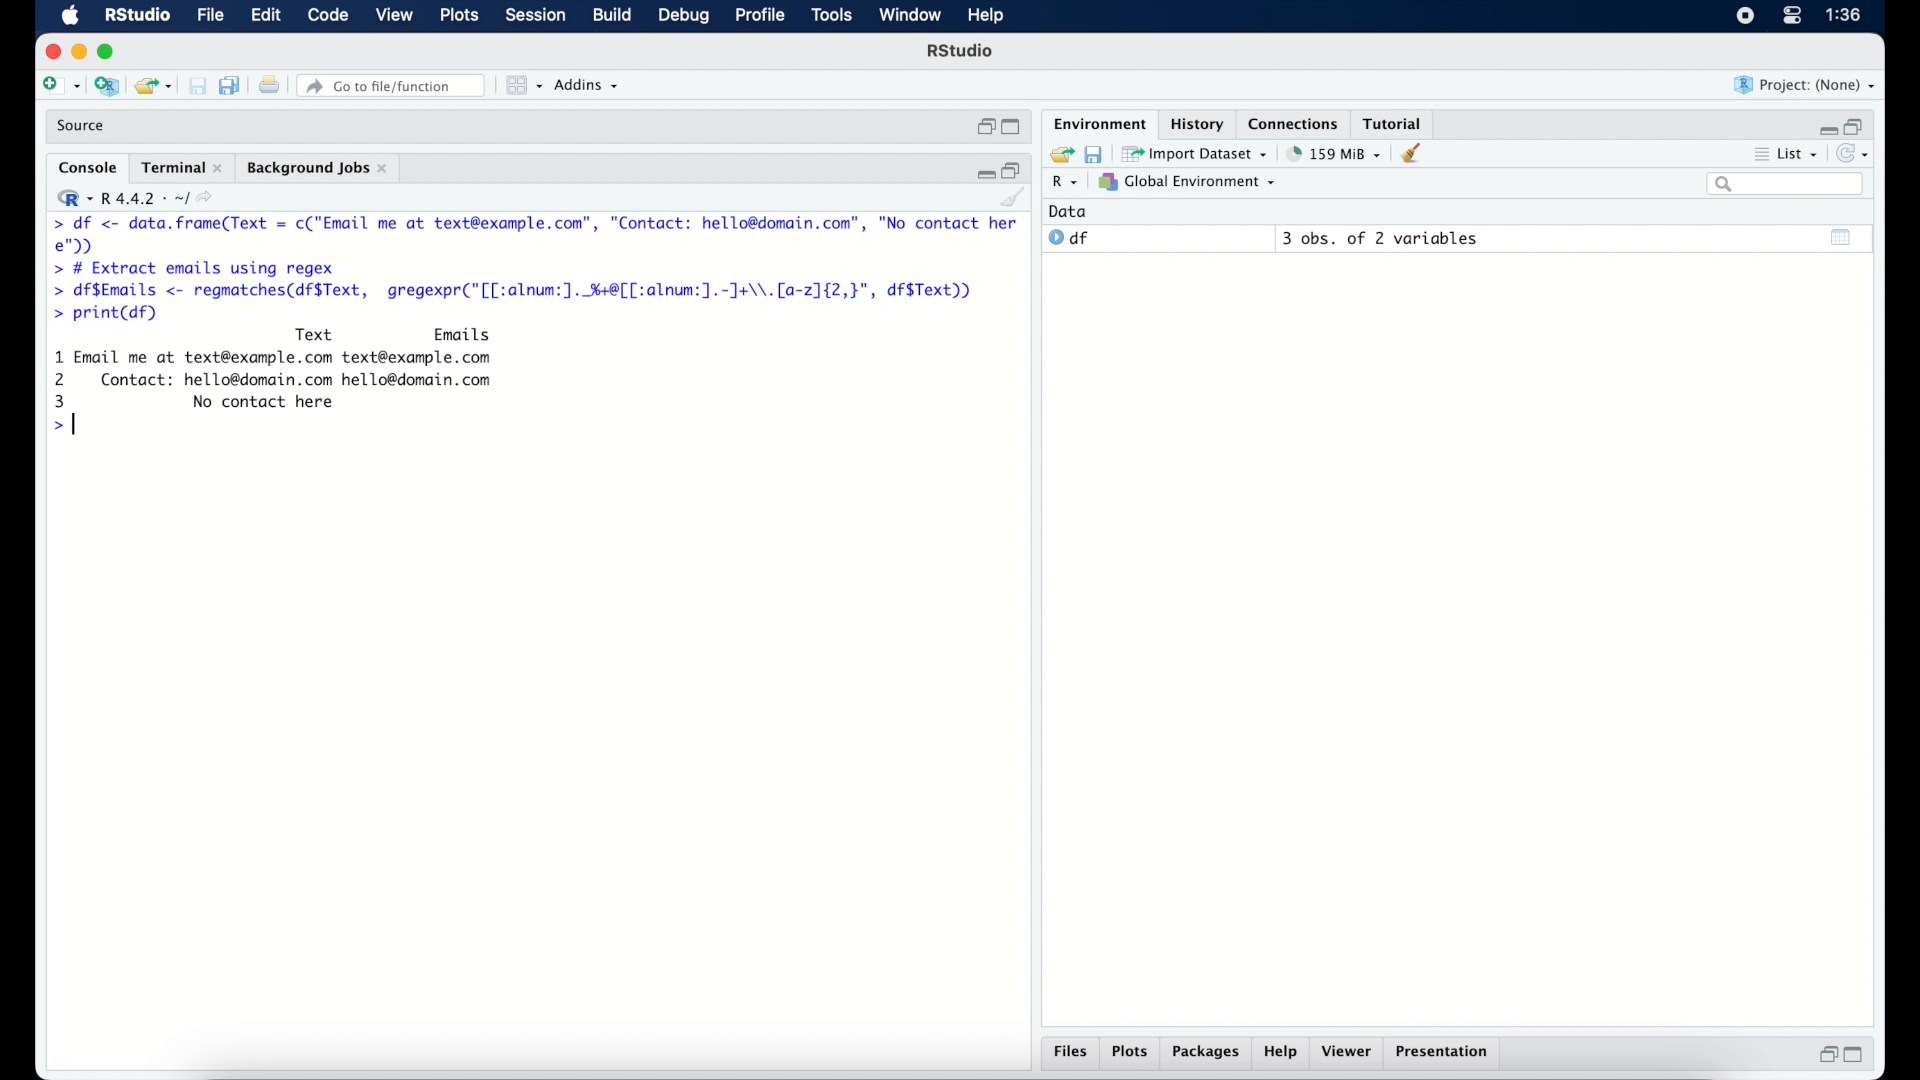 The image size is (1920, 1080). I want to click on restore down, so click(983, 127).